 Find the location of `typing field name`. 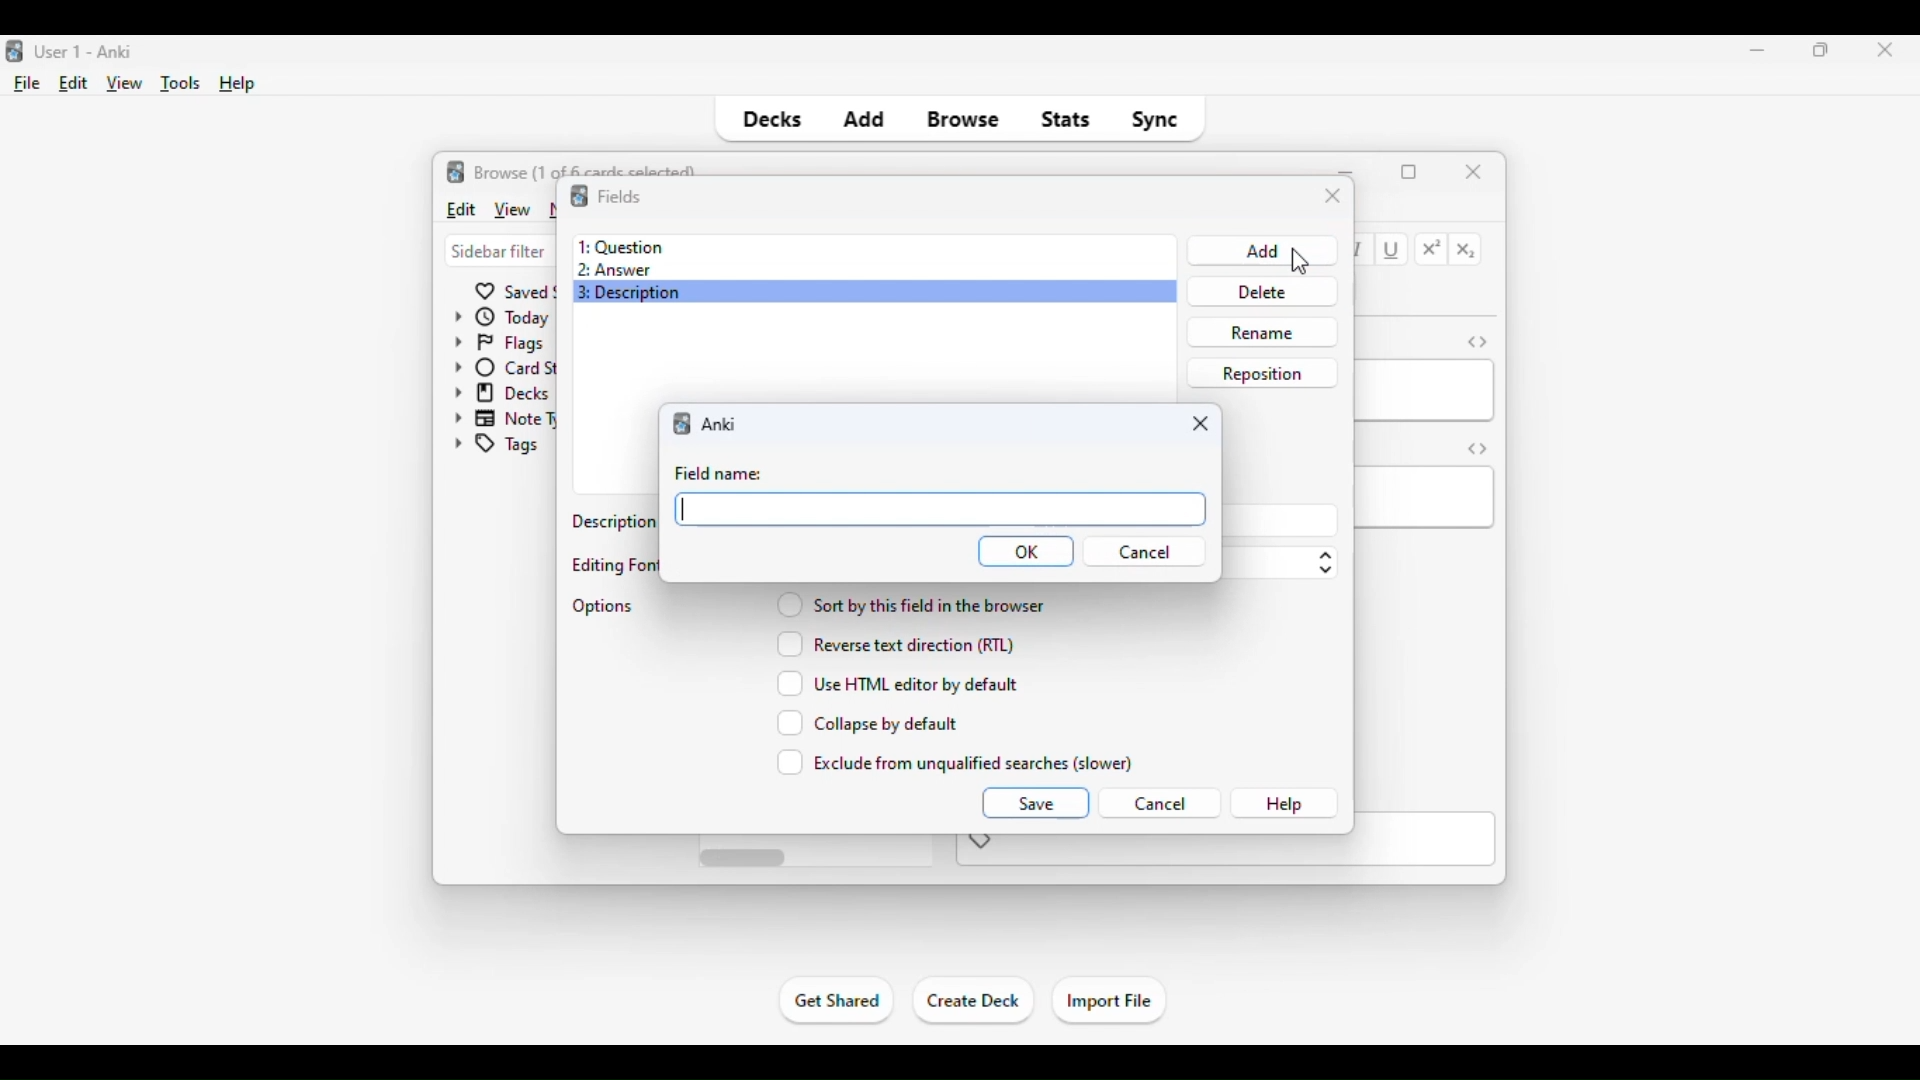

typing field name is located at coordinates (940, 508).